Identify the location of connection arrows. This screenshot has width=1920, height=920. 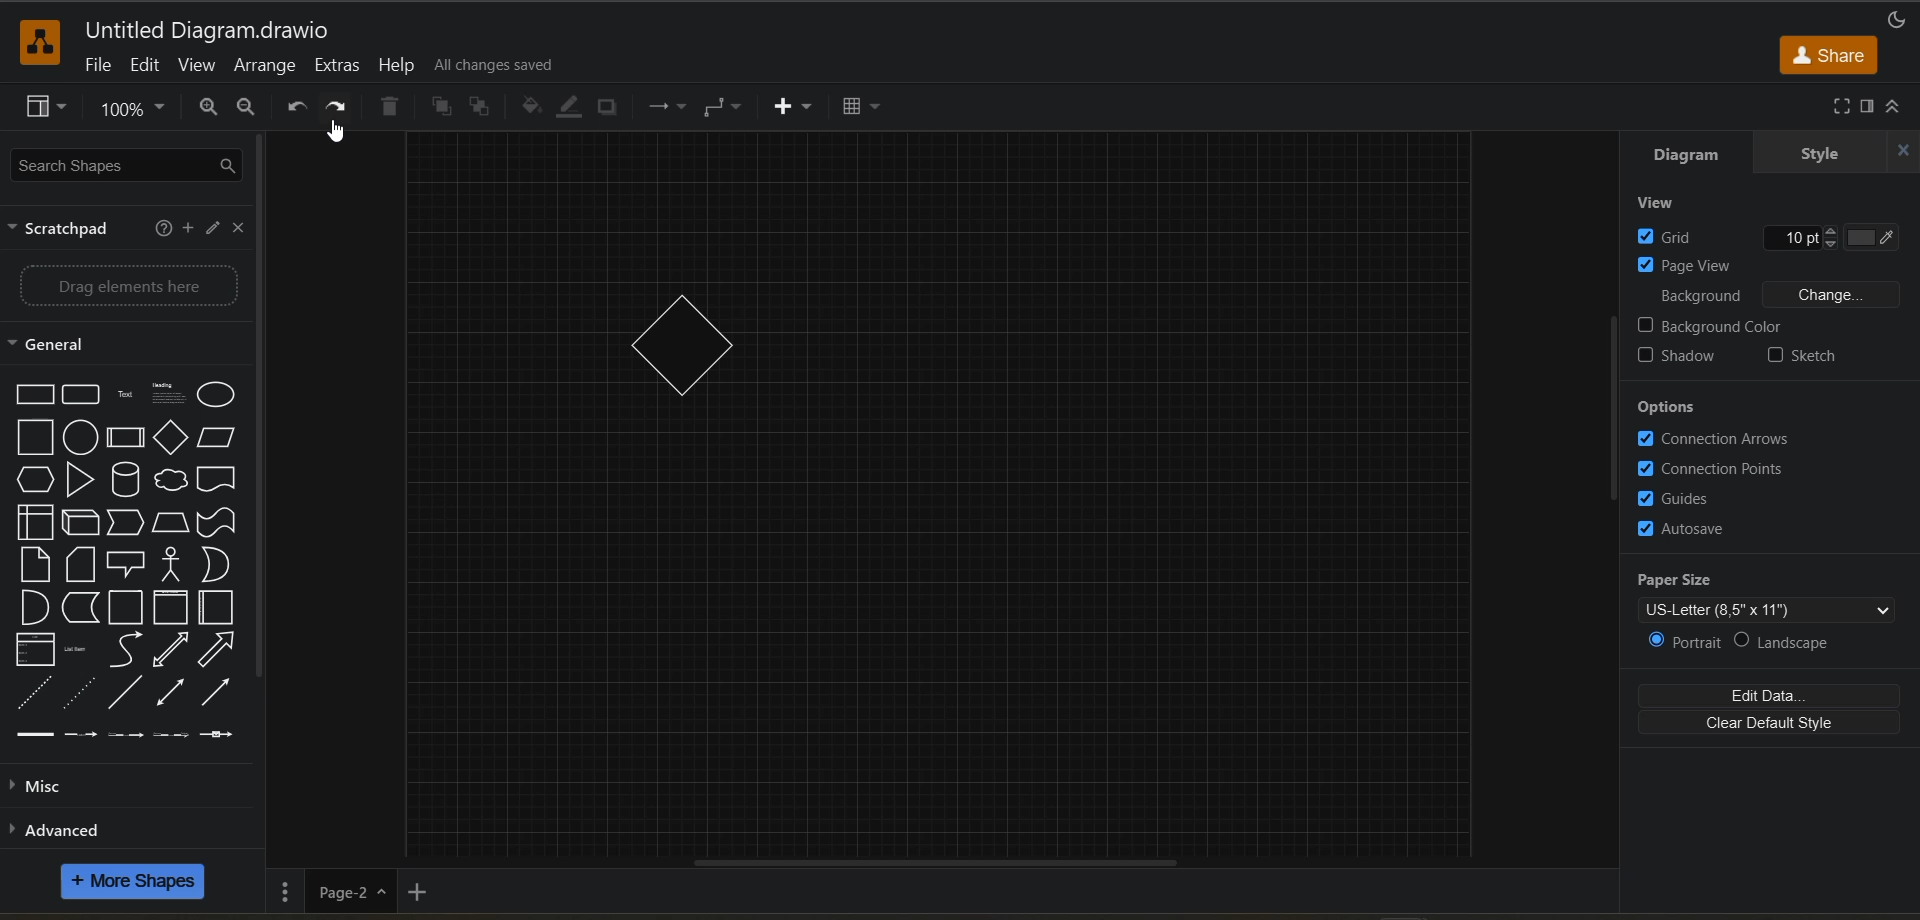
(1711, 440).